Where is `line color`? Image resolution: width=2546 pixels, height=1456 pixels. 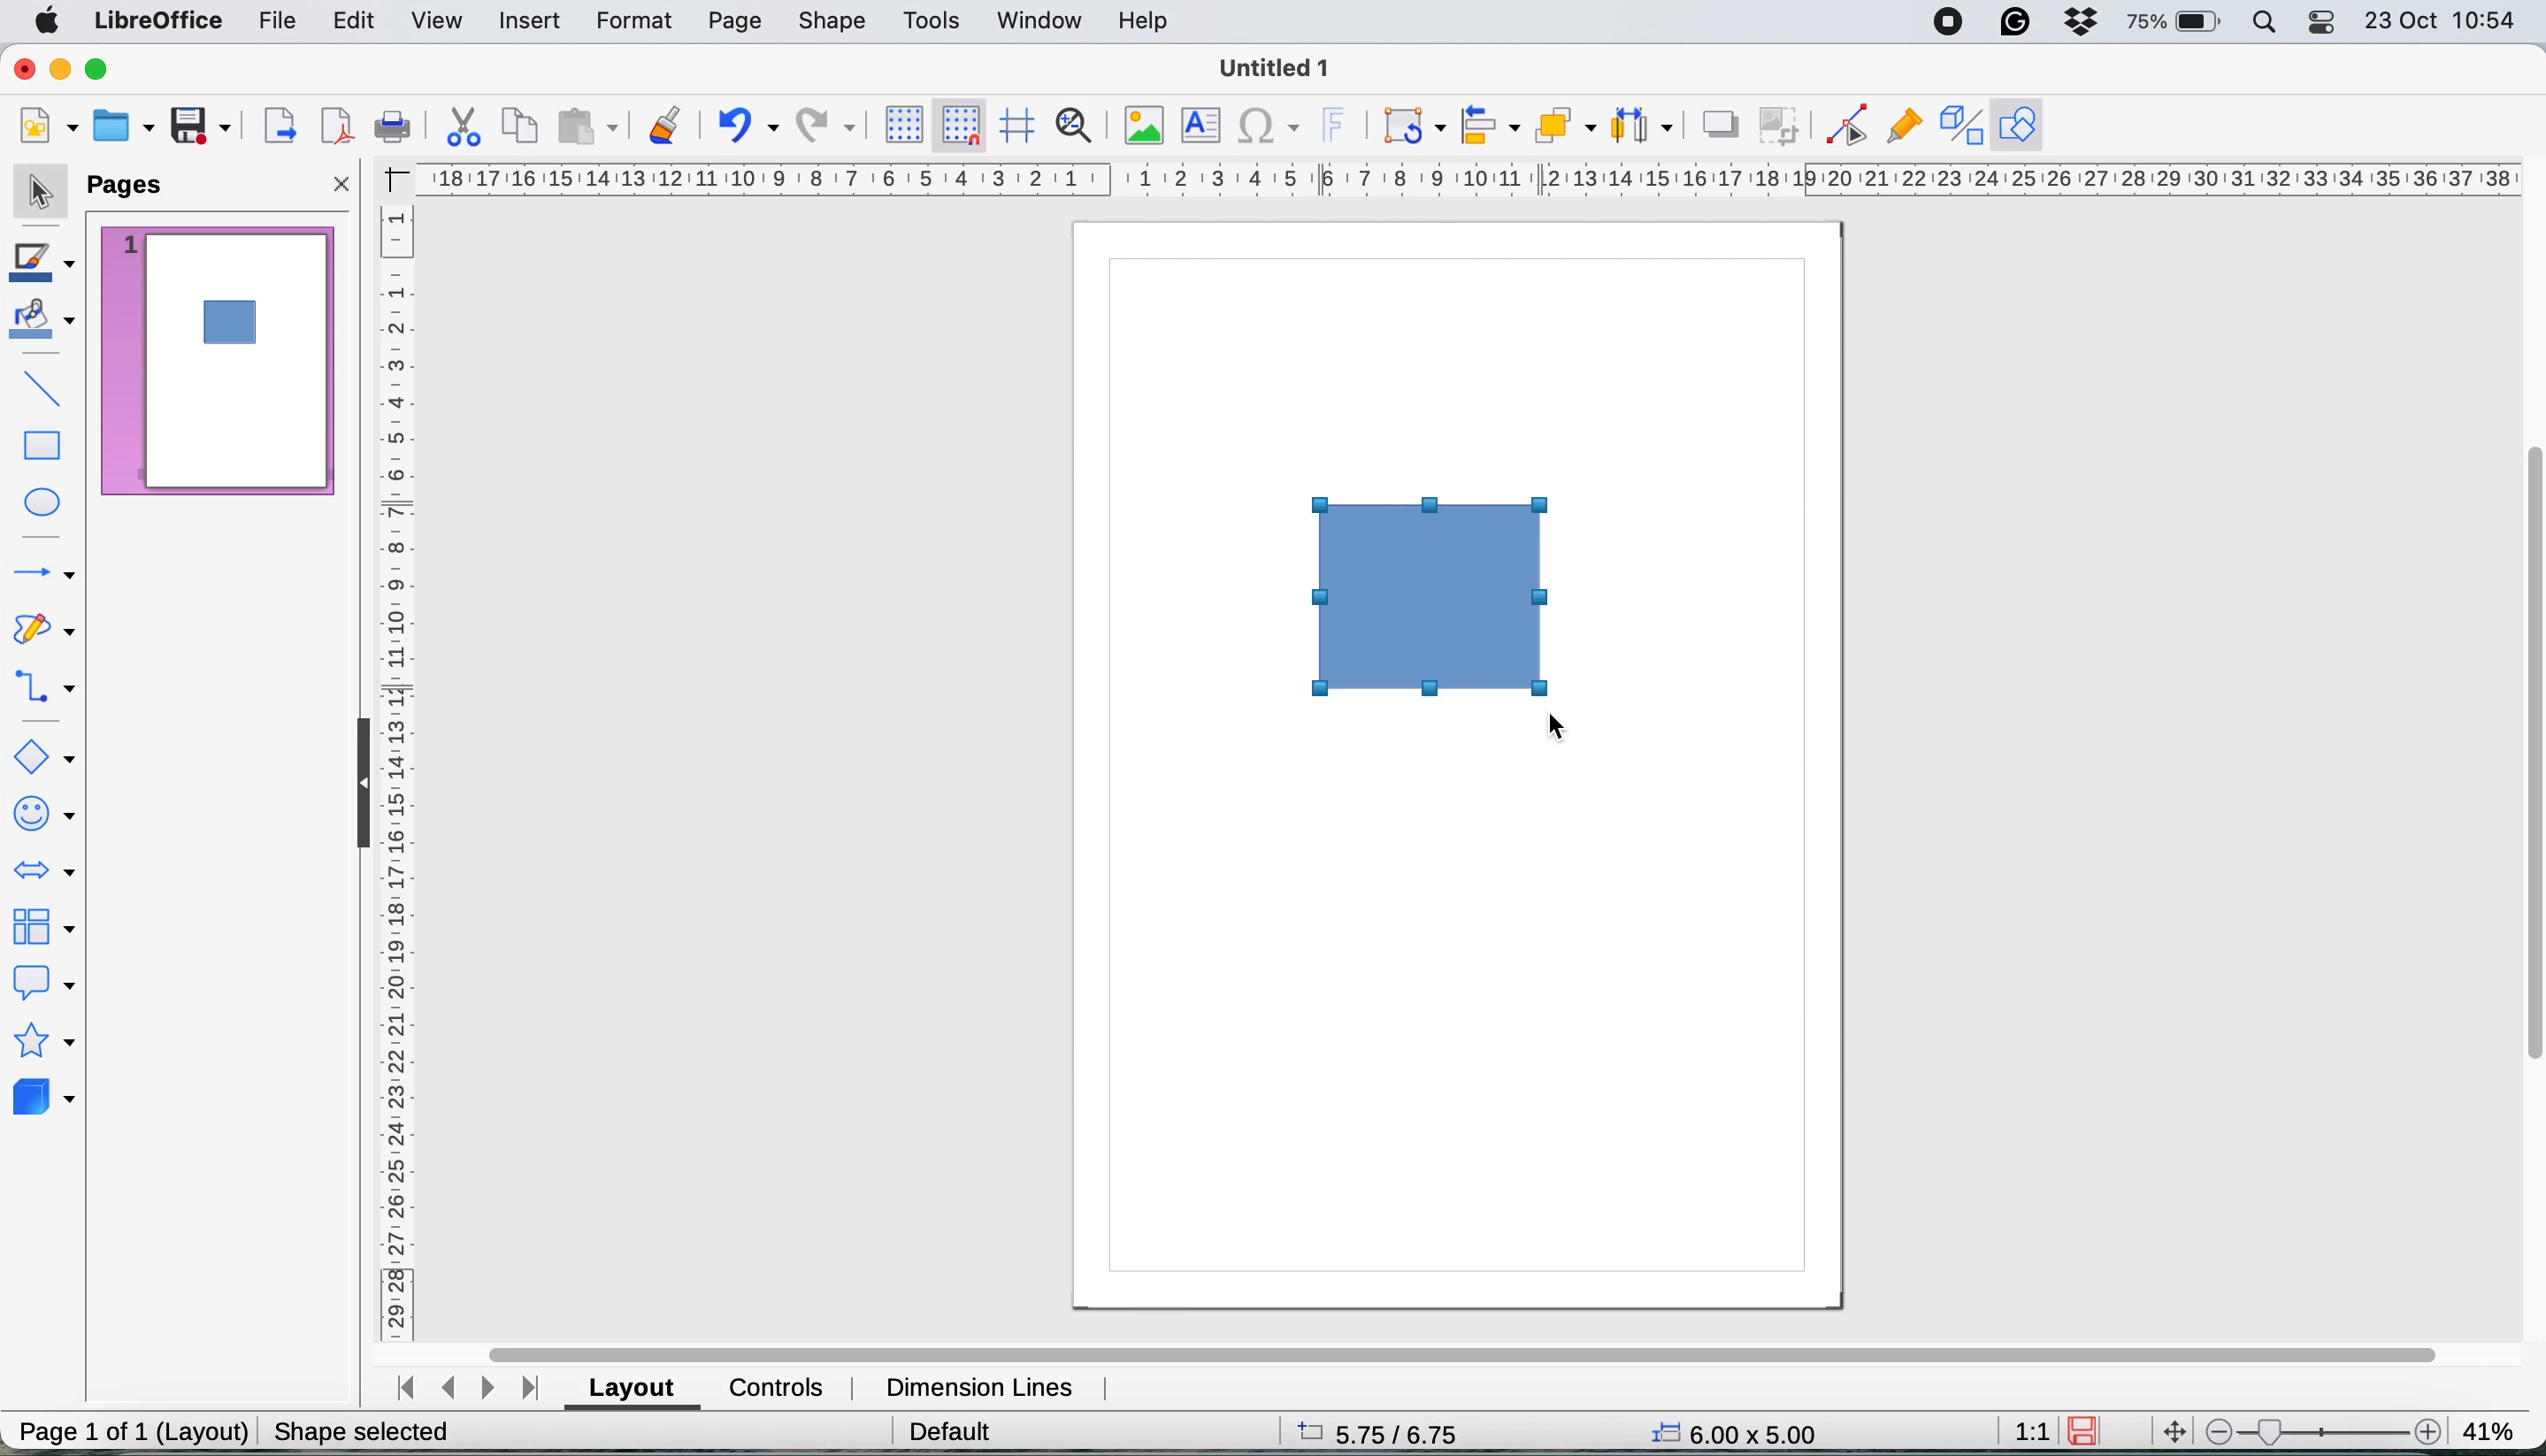 line color is located at coordinates (48, 265).